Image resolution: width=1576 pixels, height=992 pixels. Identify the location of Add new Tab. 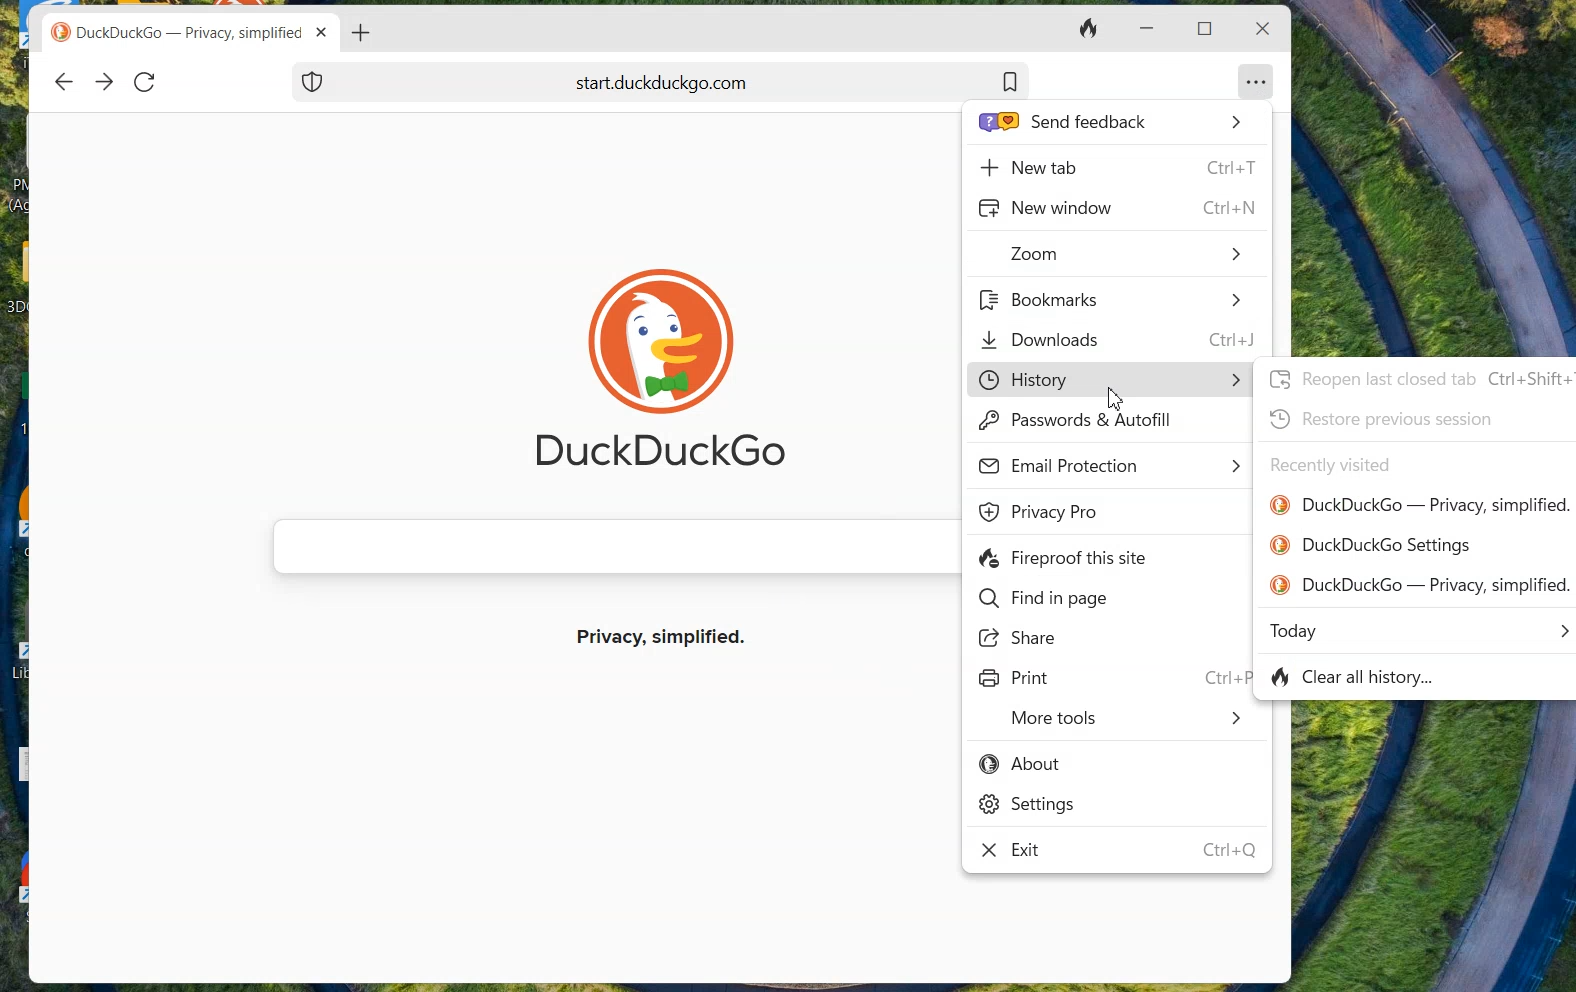
(362, 32).